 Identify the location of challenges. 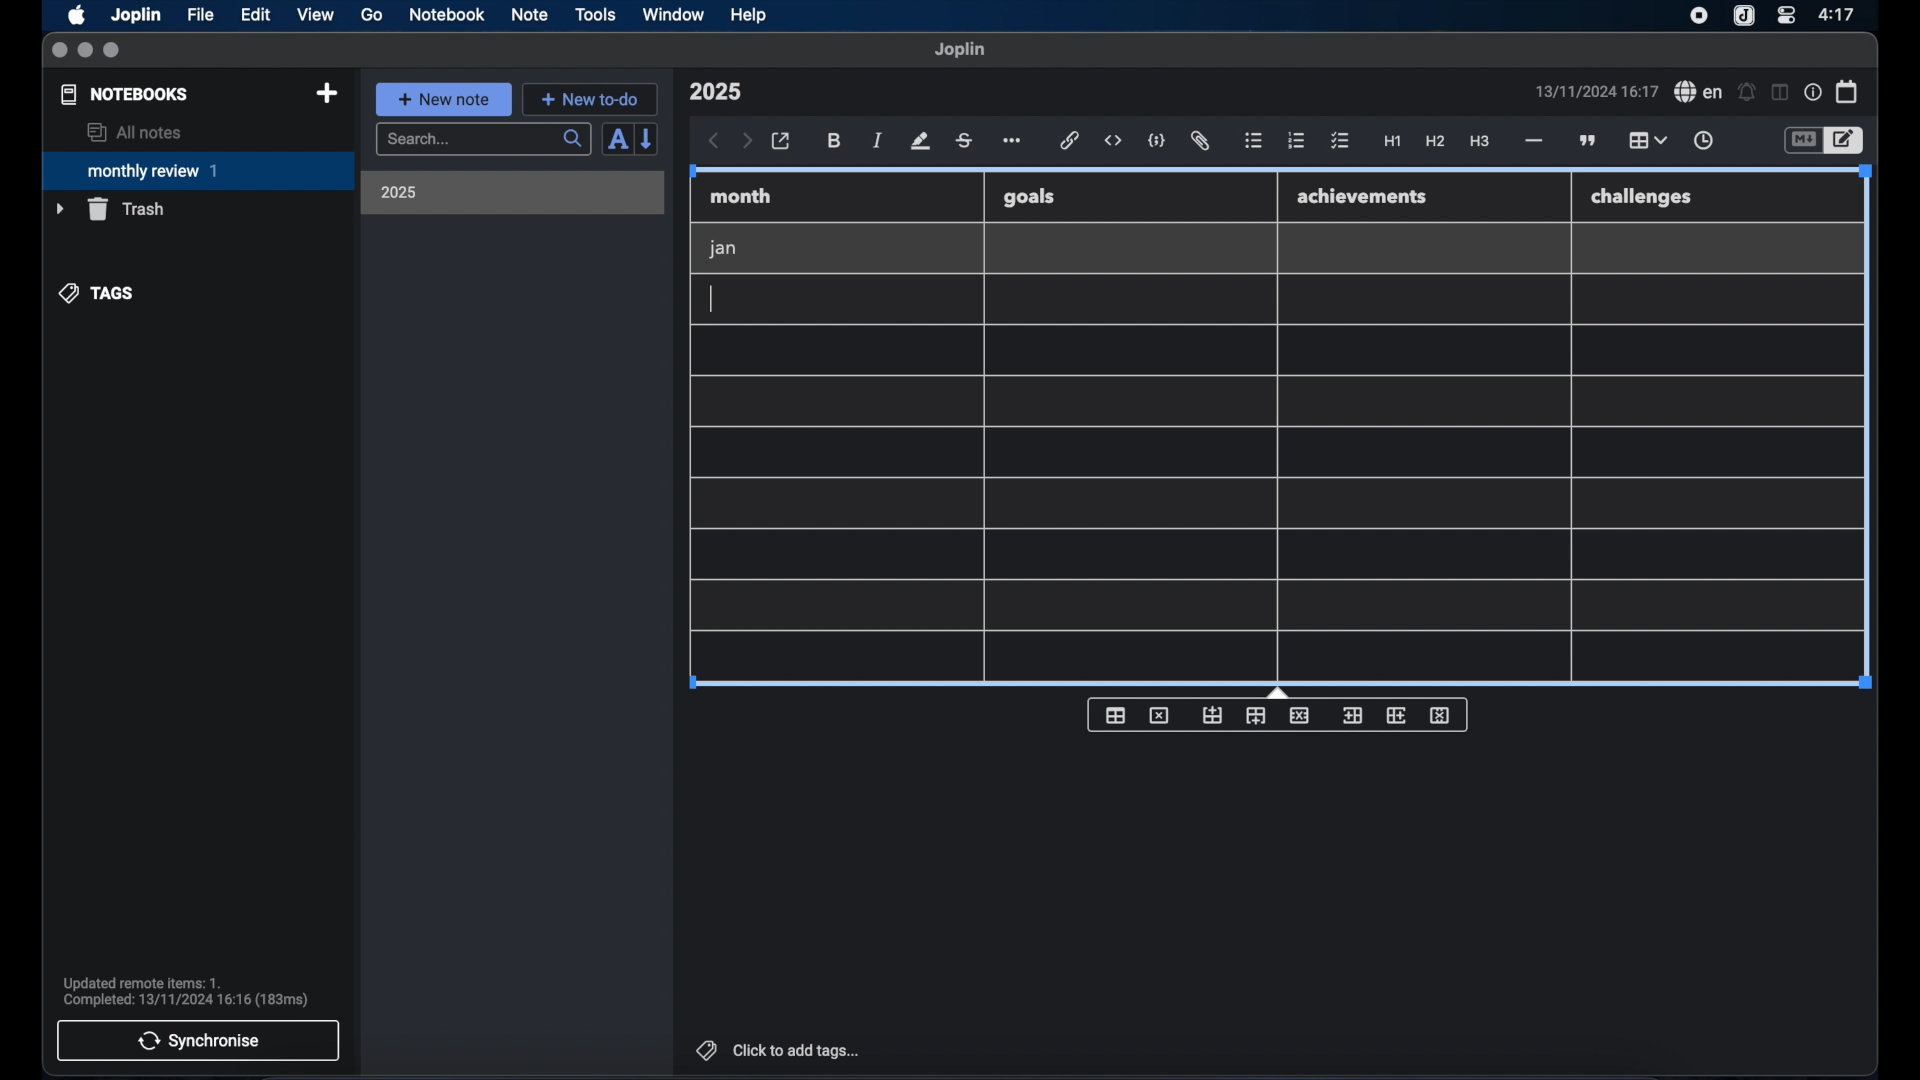
(1643, 198).